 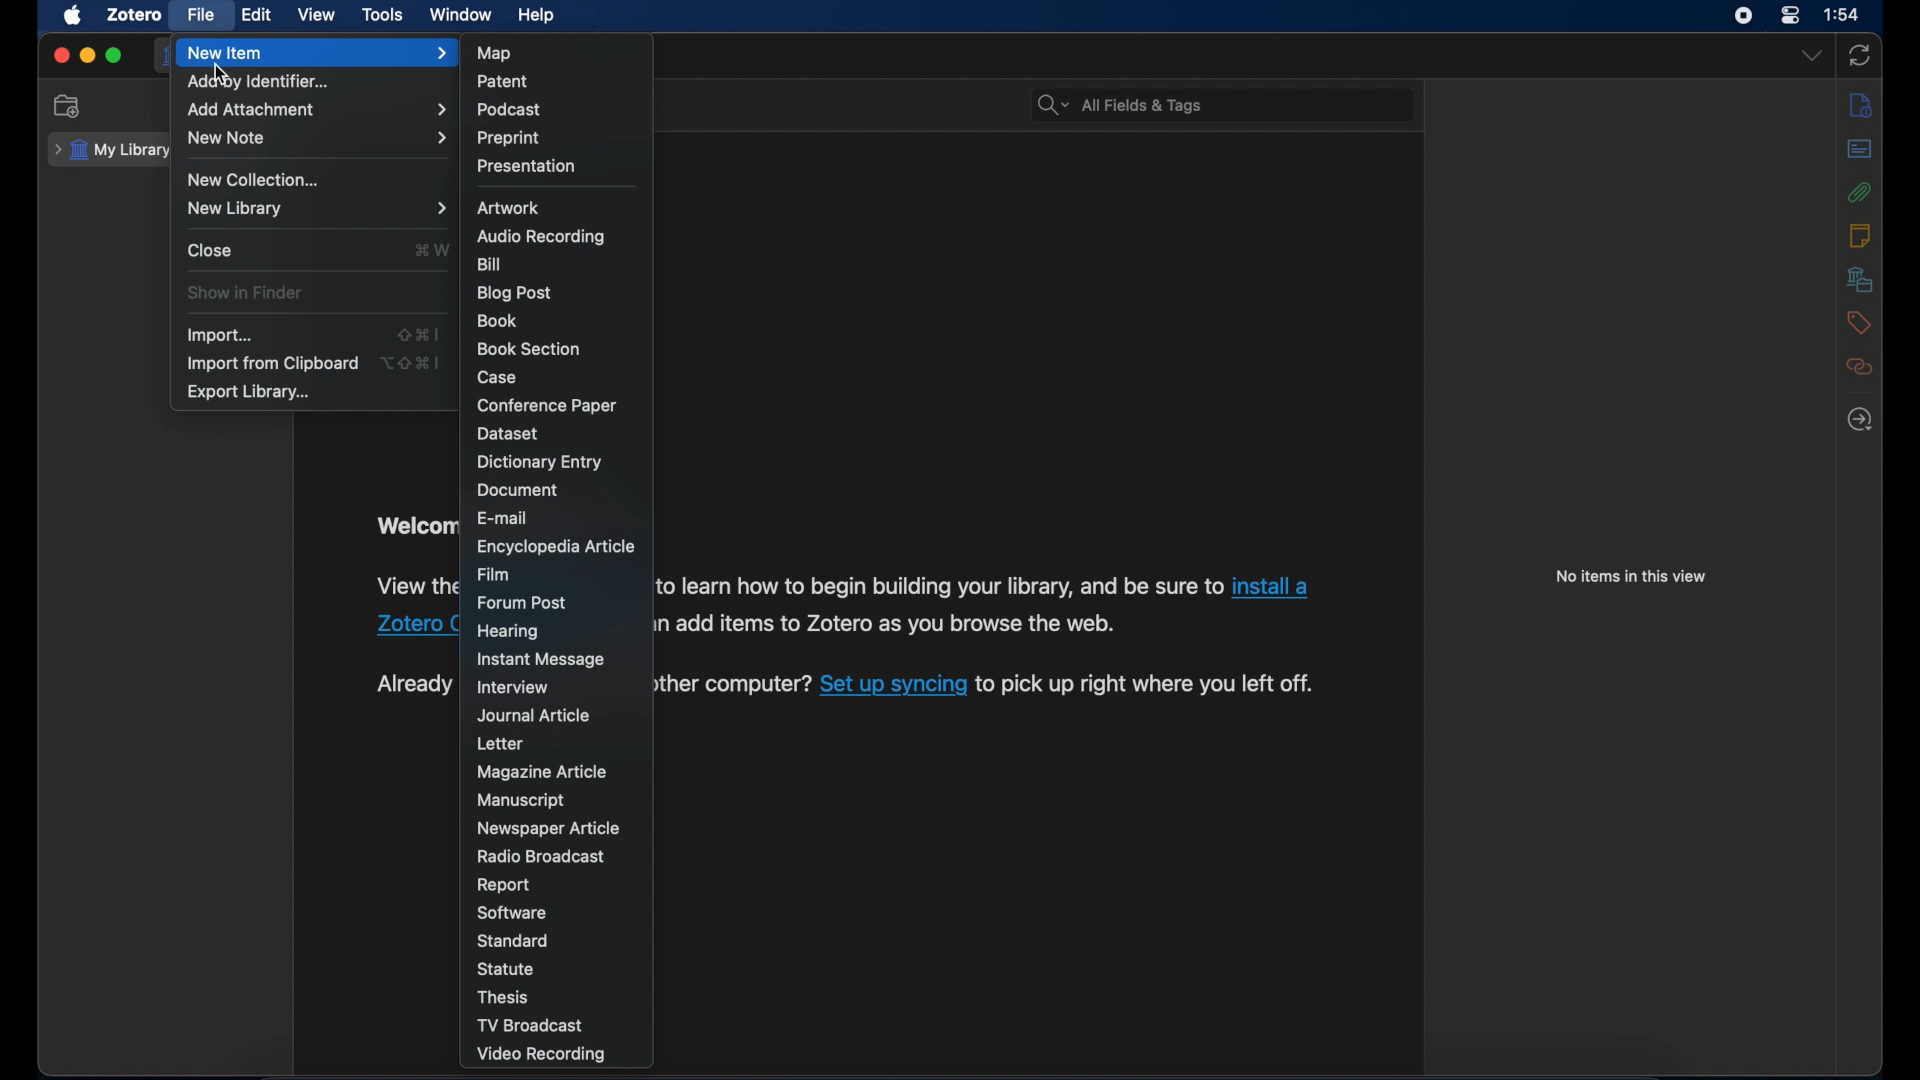 I want to click on Zotero , so click(x=405, y=626).